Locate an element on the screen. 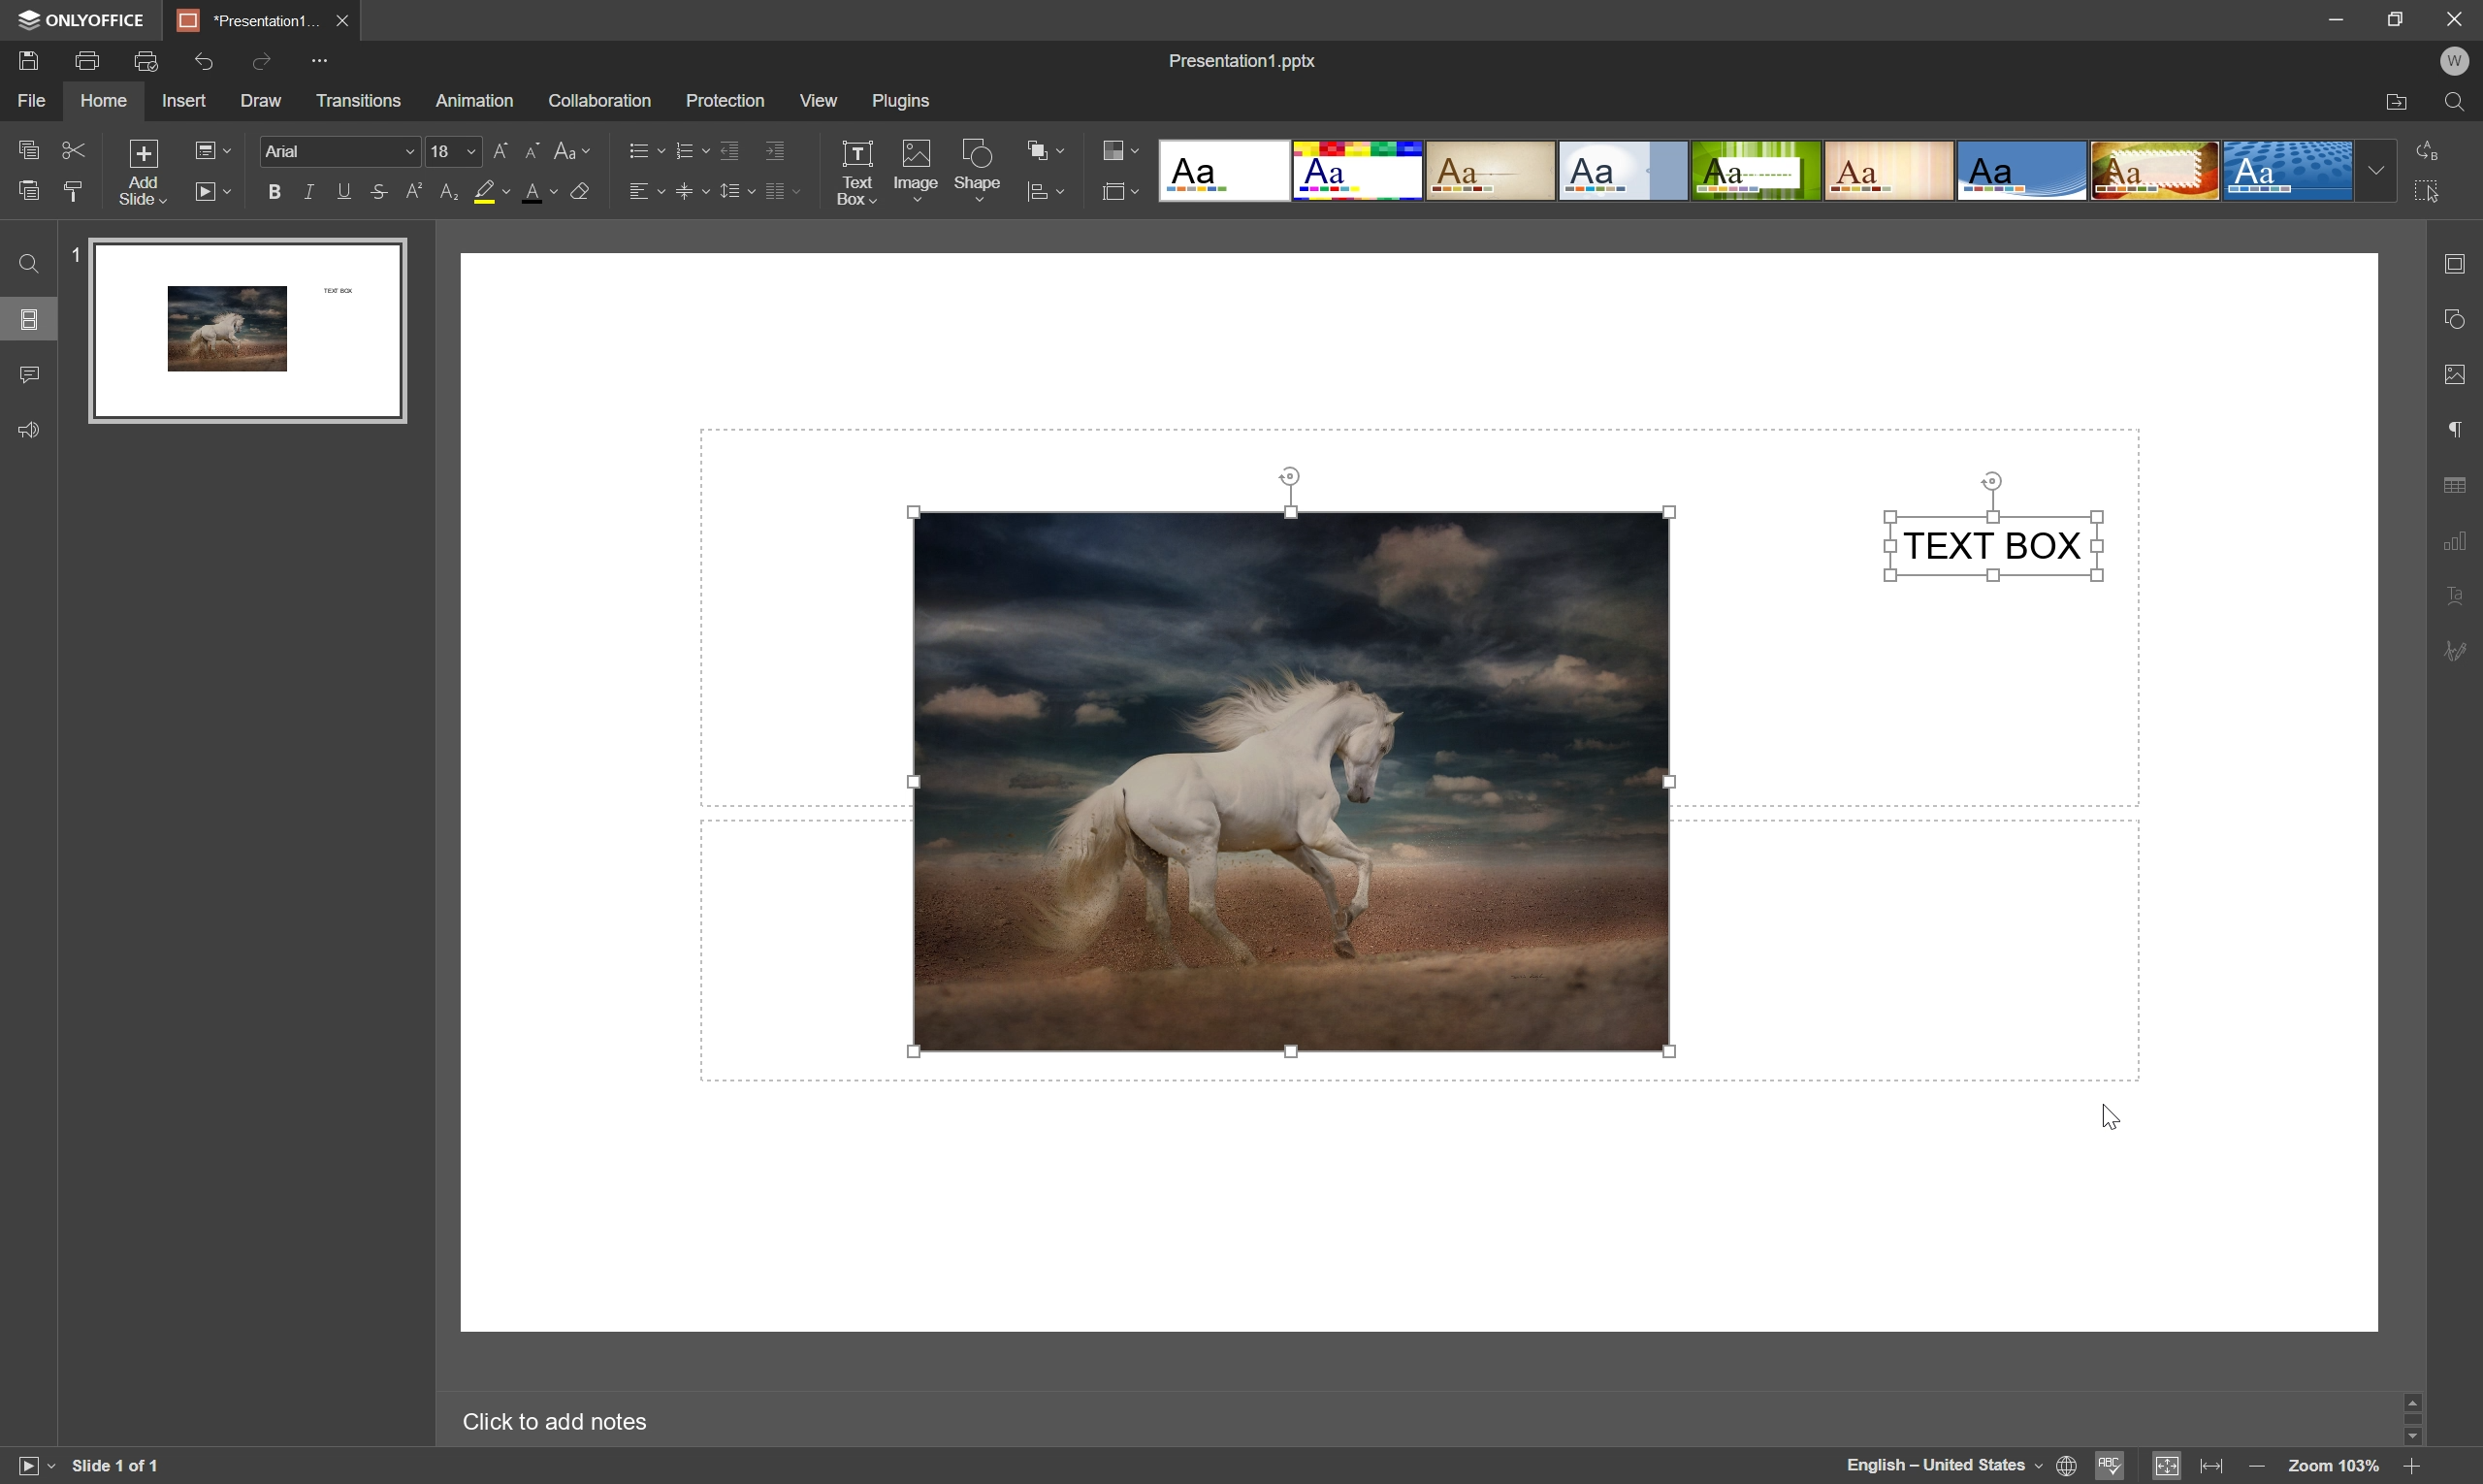 The width and height of the screenshot is (2483, 1484). clear style is located at coordinates (78, 193).